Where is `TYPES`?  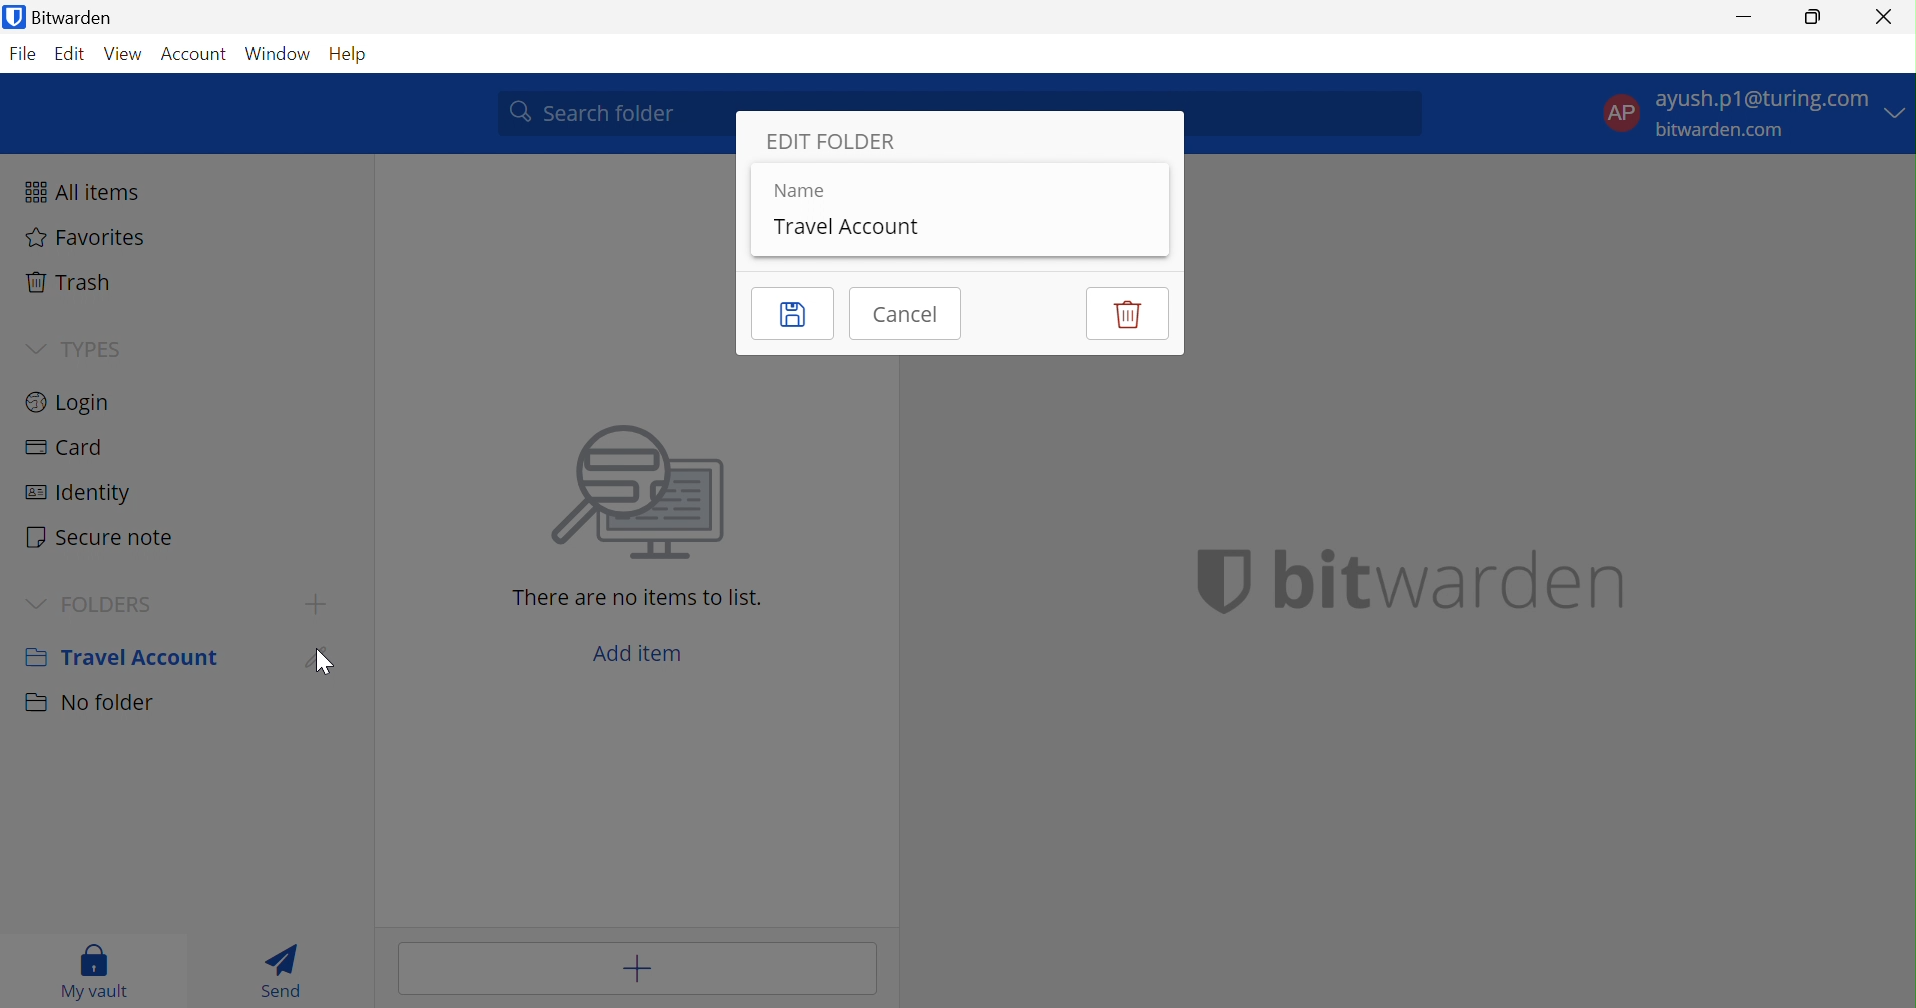
TYPES is located at coordinates (94, 347).